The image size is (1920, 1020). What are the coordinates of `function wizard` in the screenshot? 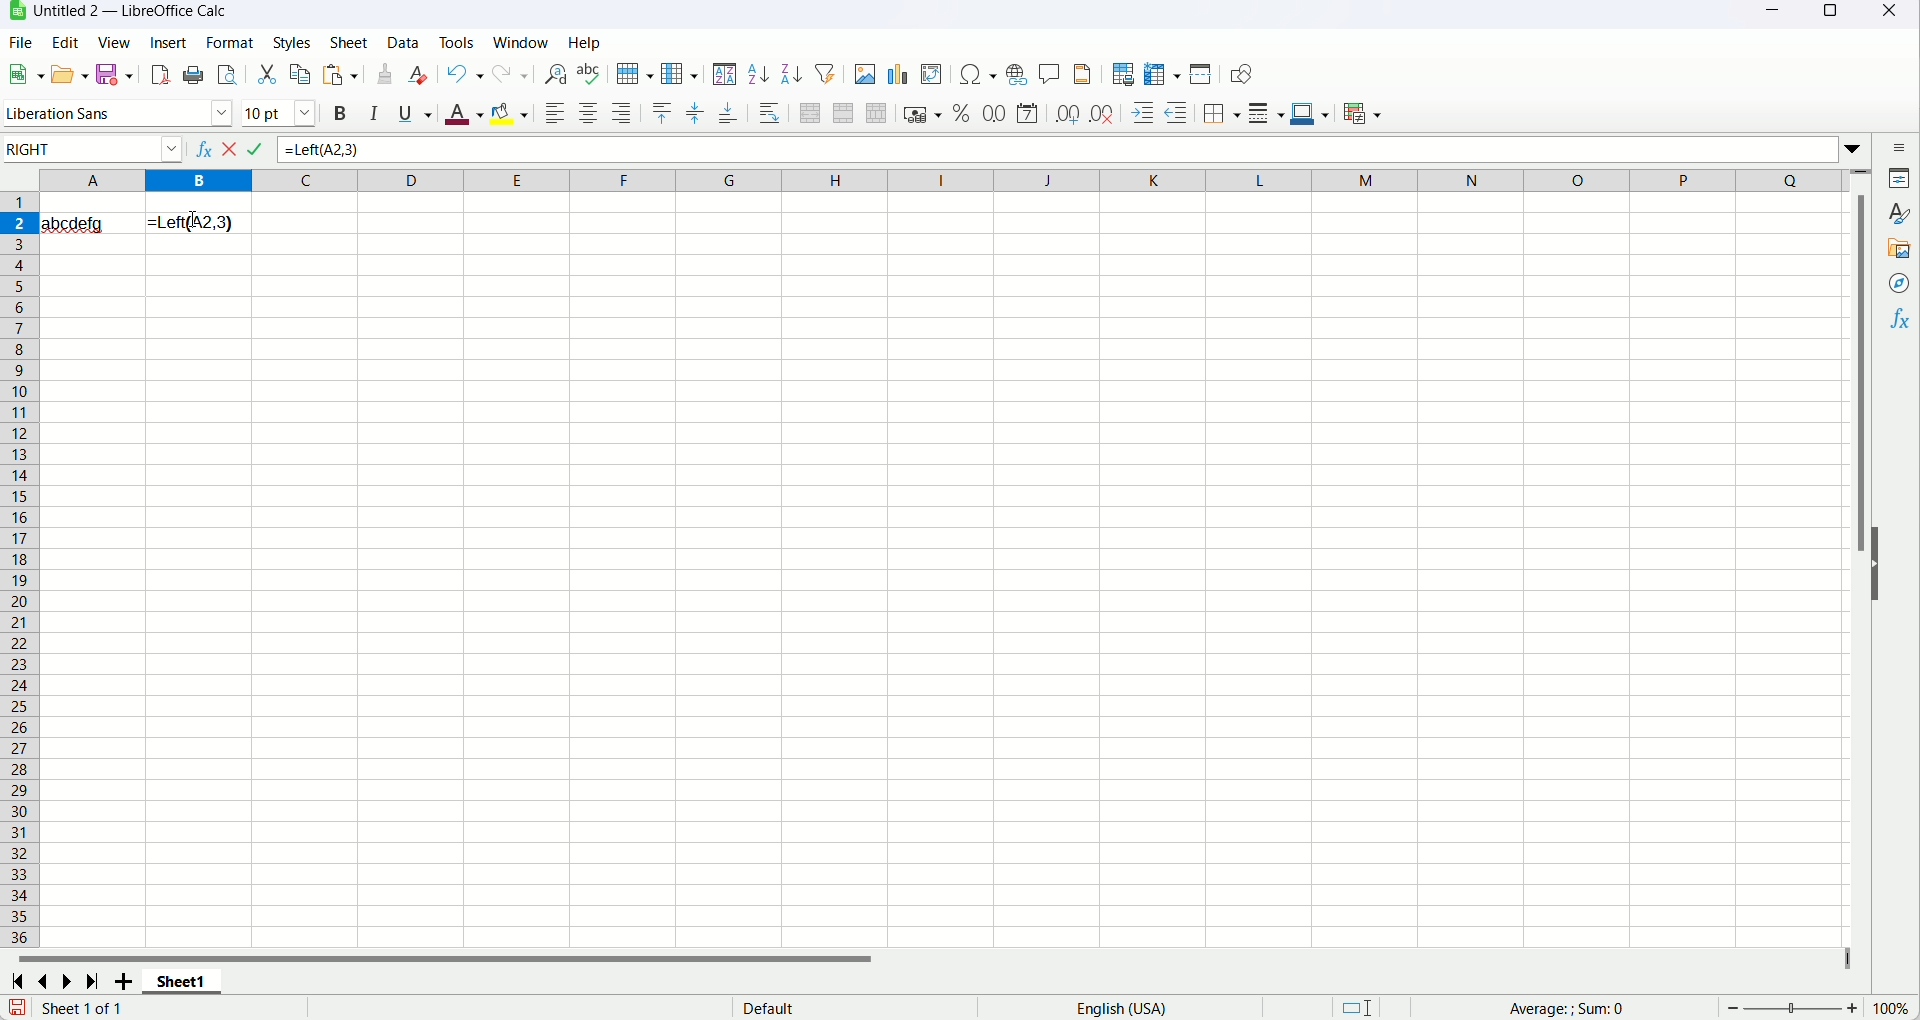 It's located at (203, 148).